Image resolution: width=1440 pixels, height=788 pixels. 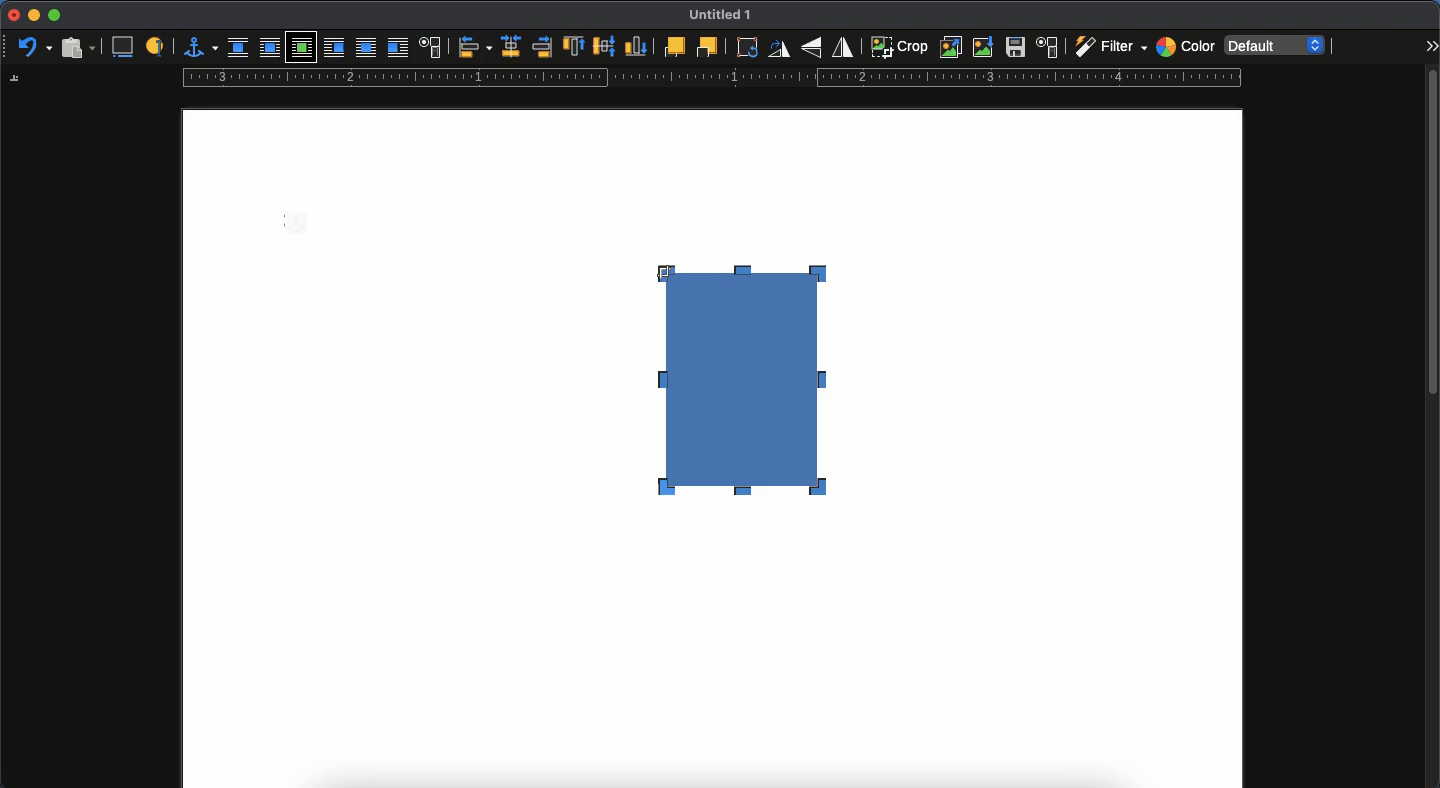 I want to click on anchor for object, so click(x=200, y=46).